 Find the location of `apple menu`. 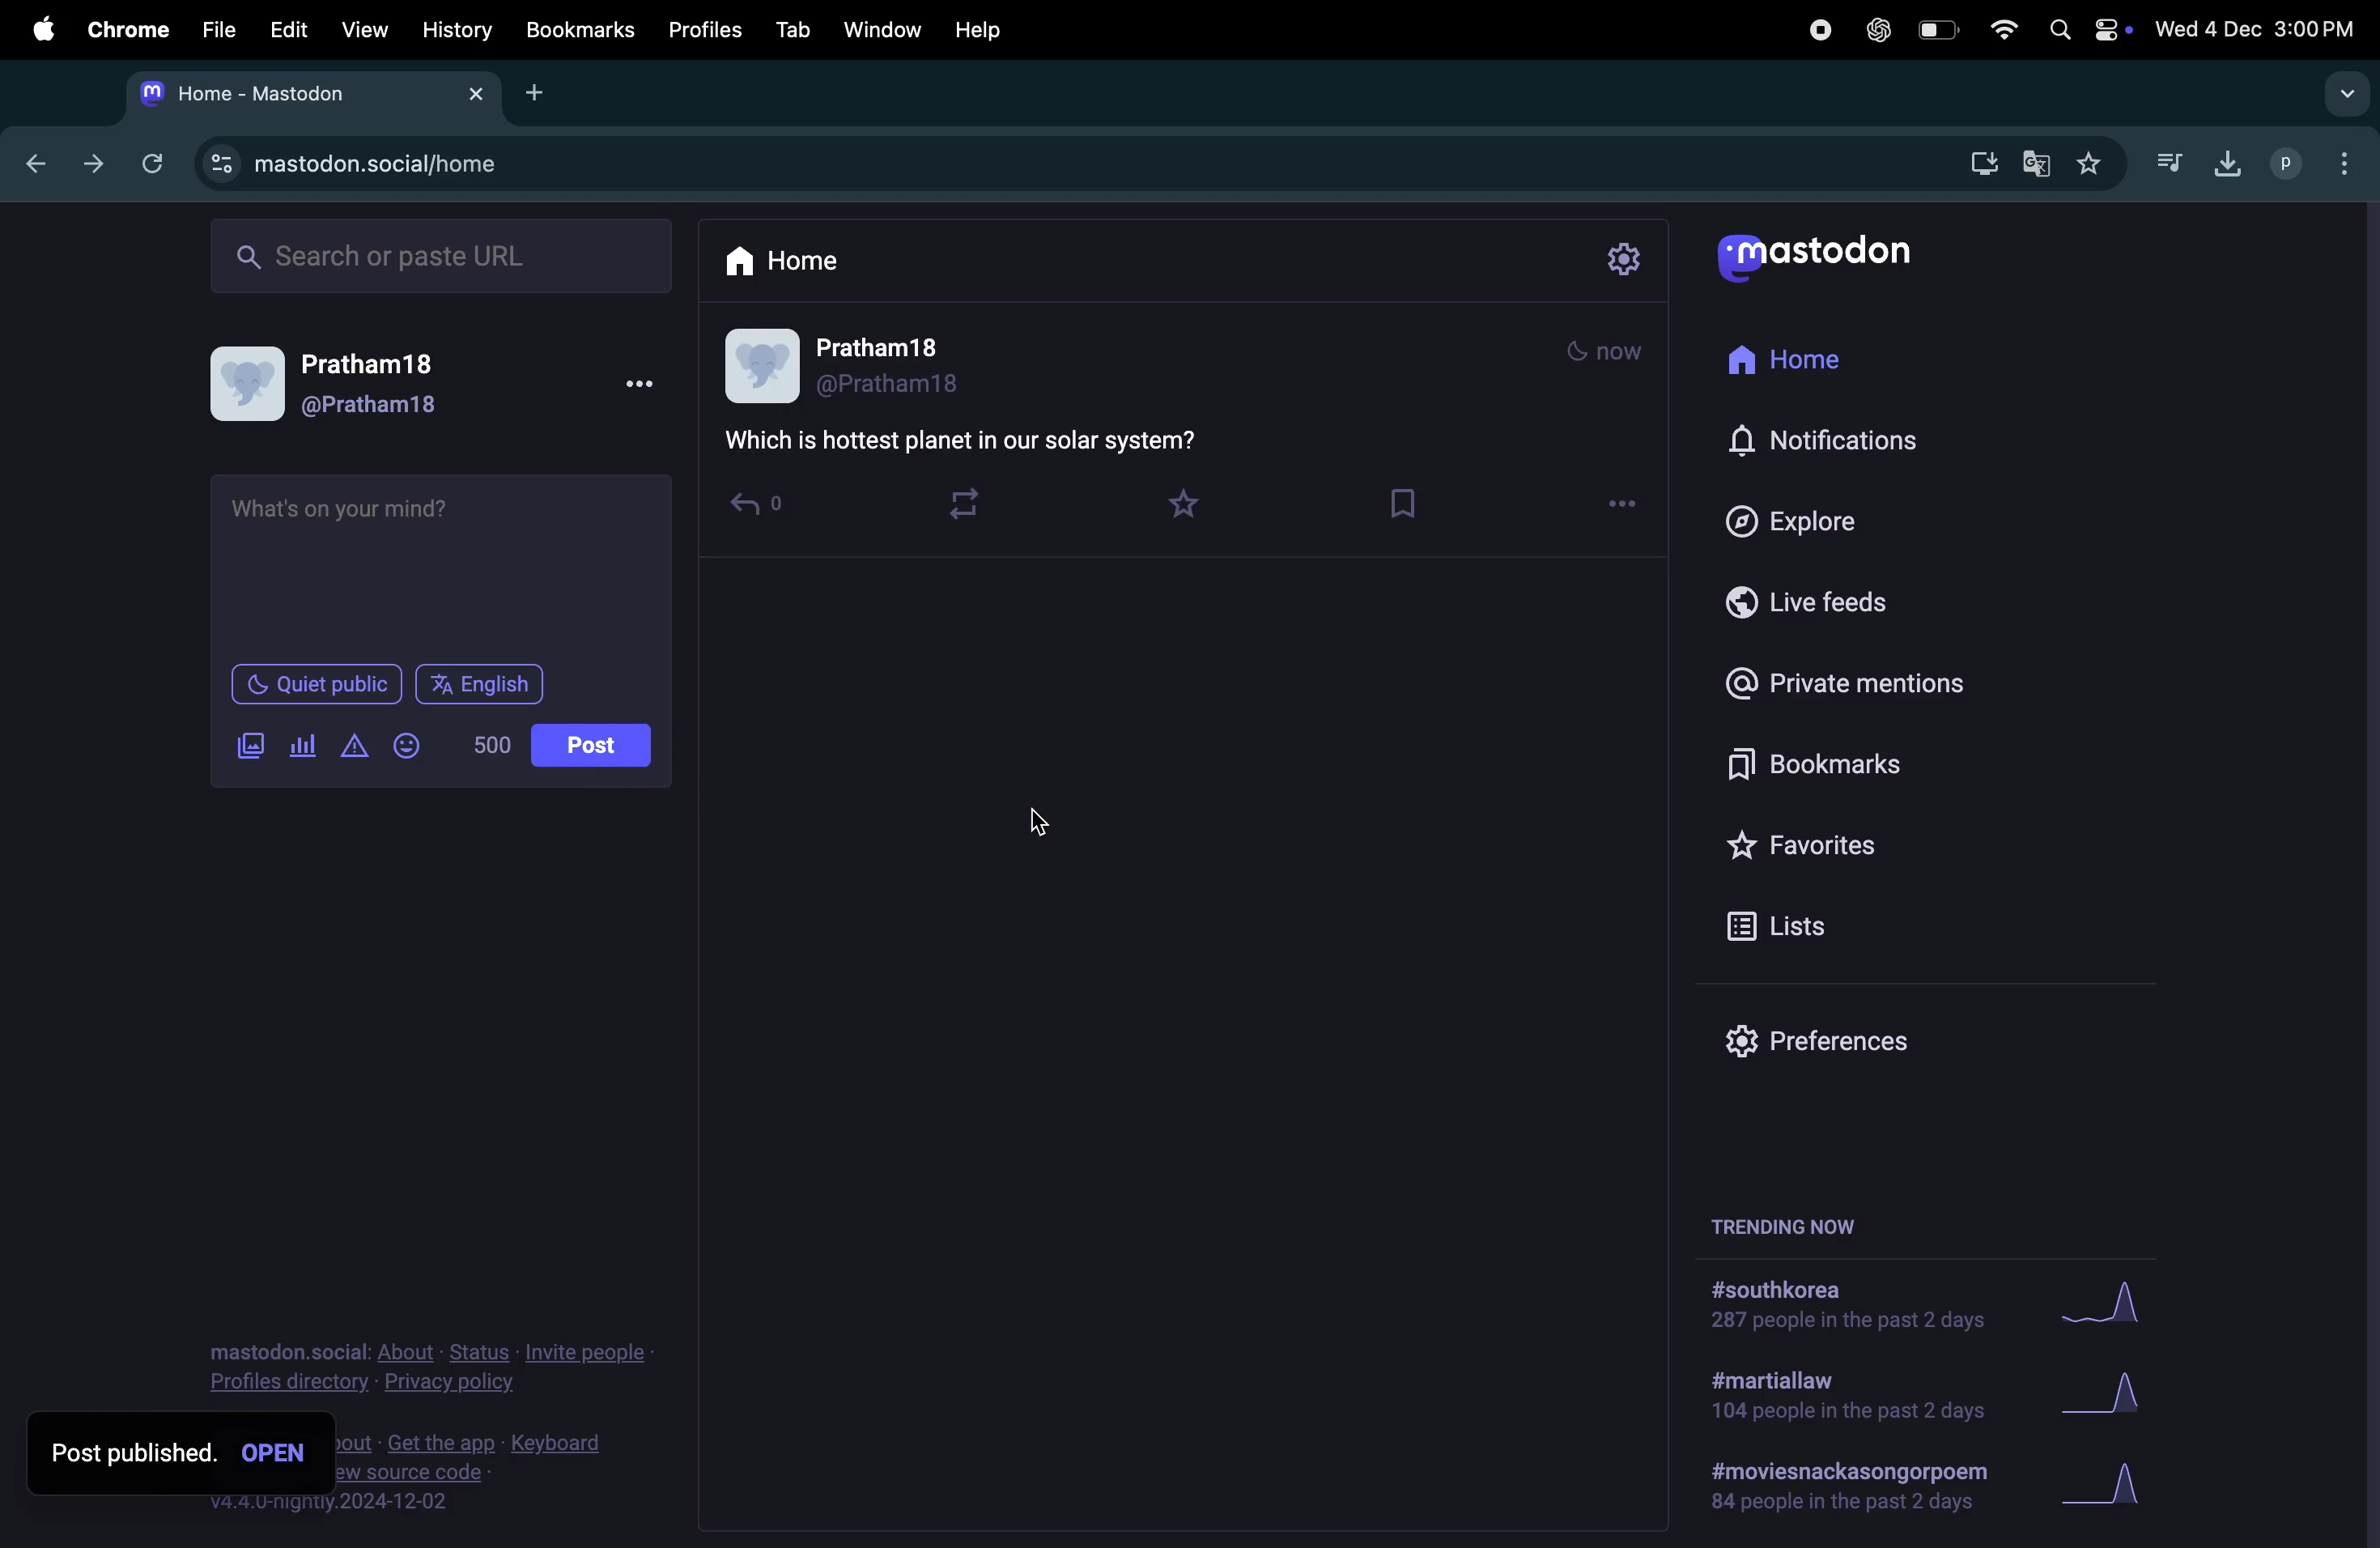

apple menu is located at coordinates (36, 30).